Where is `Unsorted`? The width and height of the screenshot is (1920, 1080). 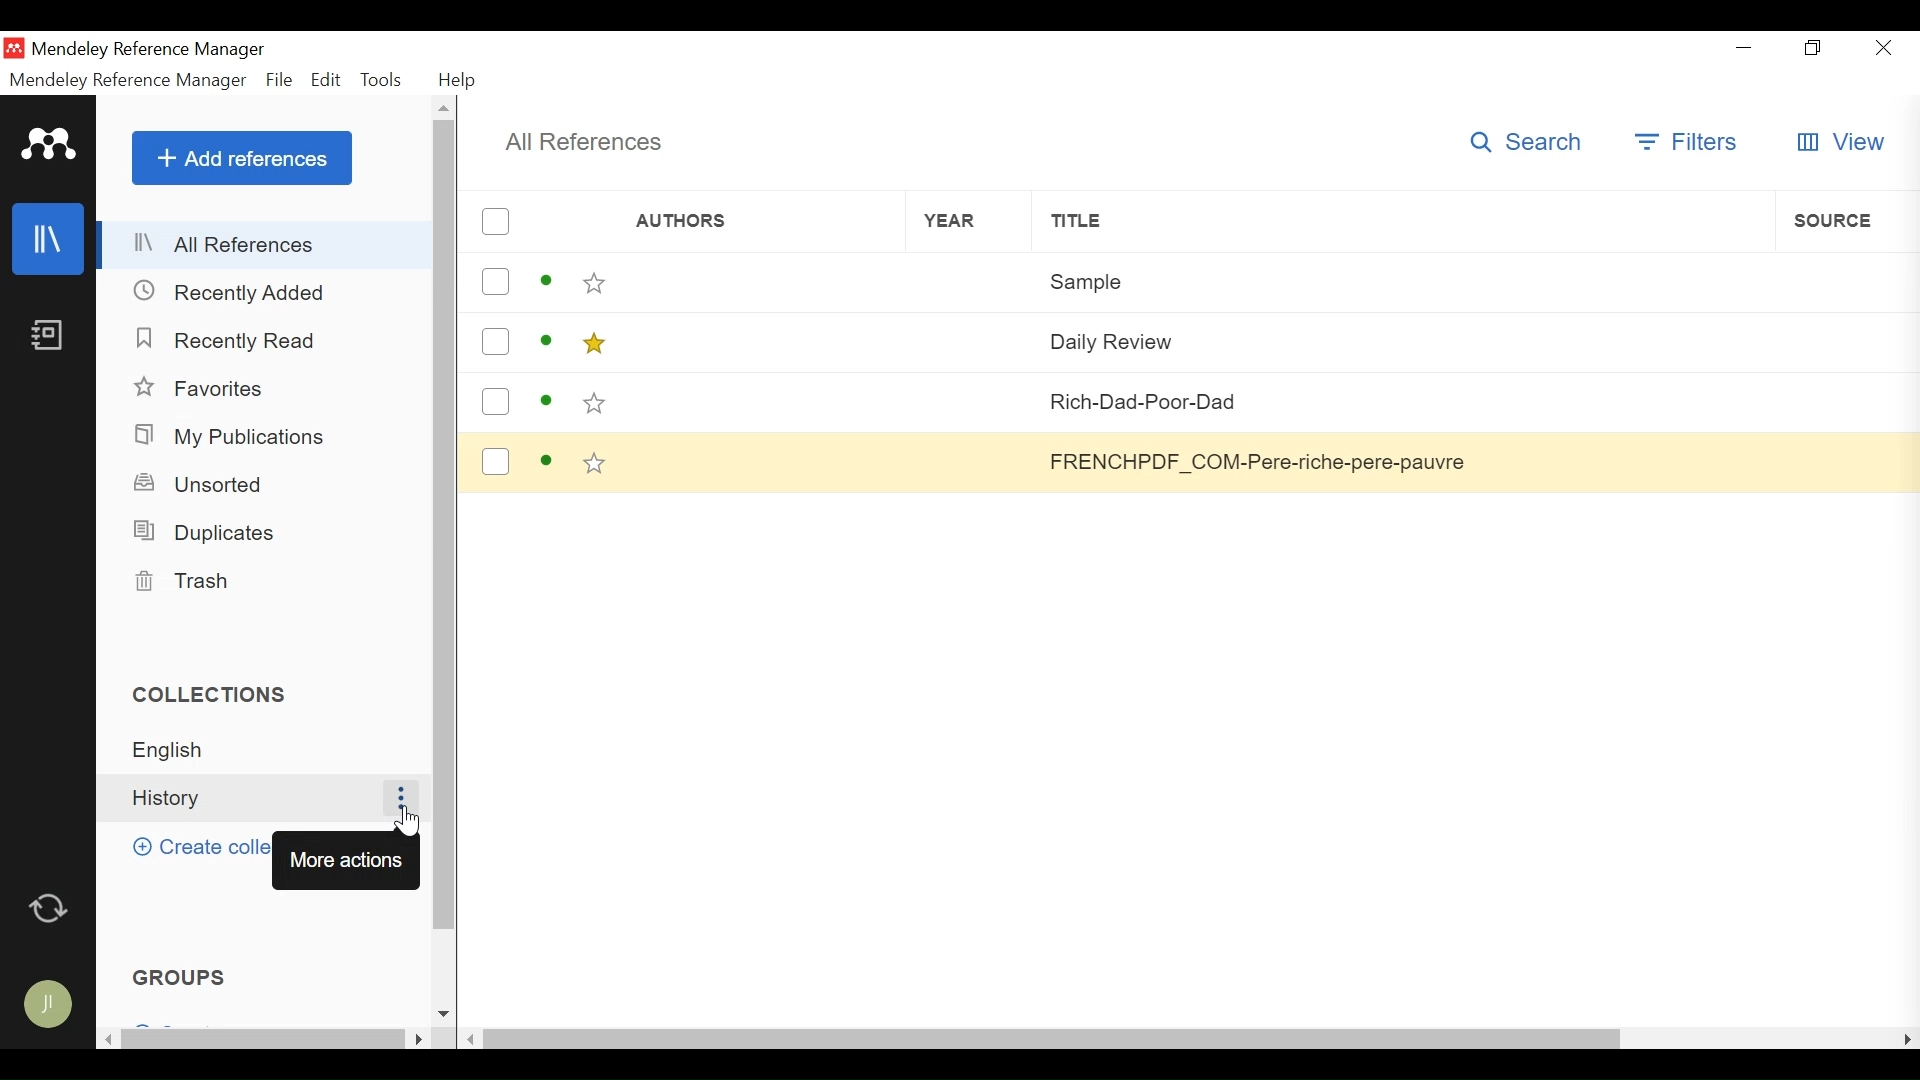 Unsorted is located at coordinates (203, 482).